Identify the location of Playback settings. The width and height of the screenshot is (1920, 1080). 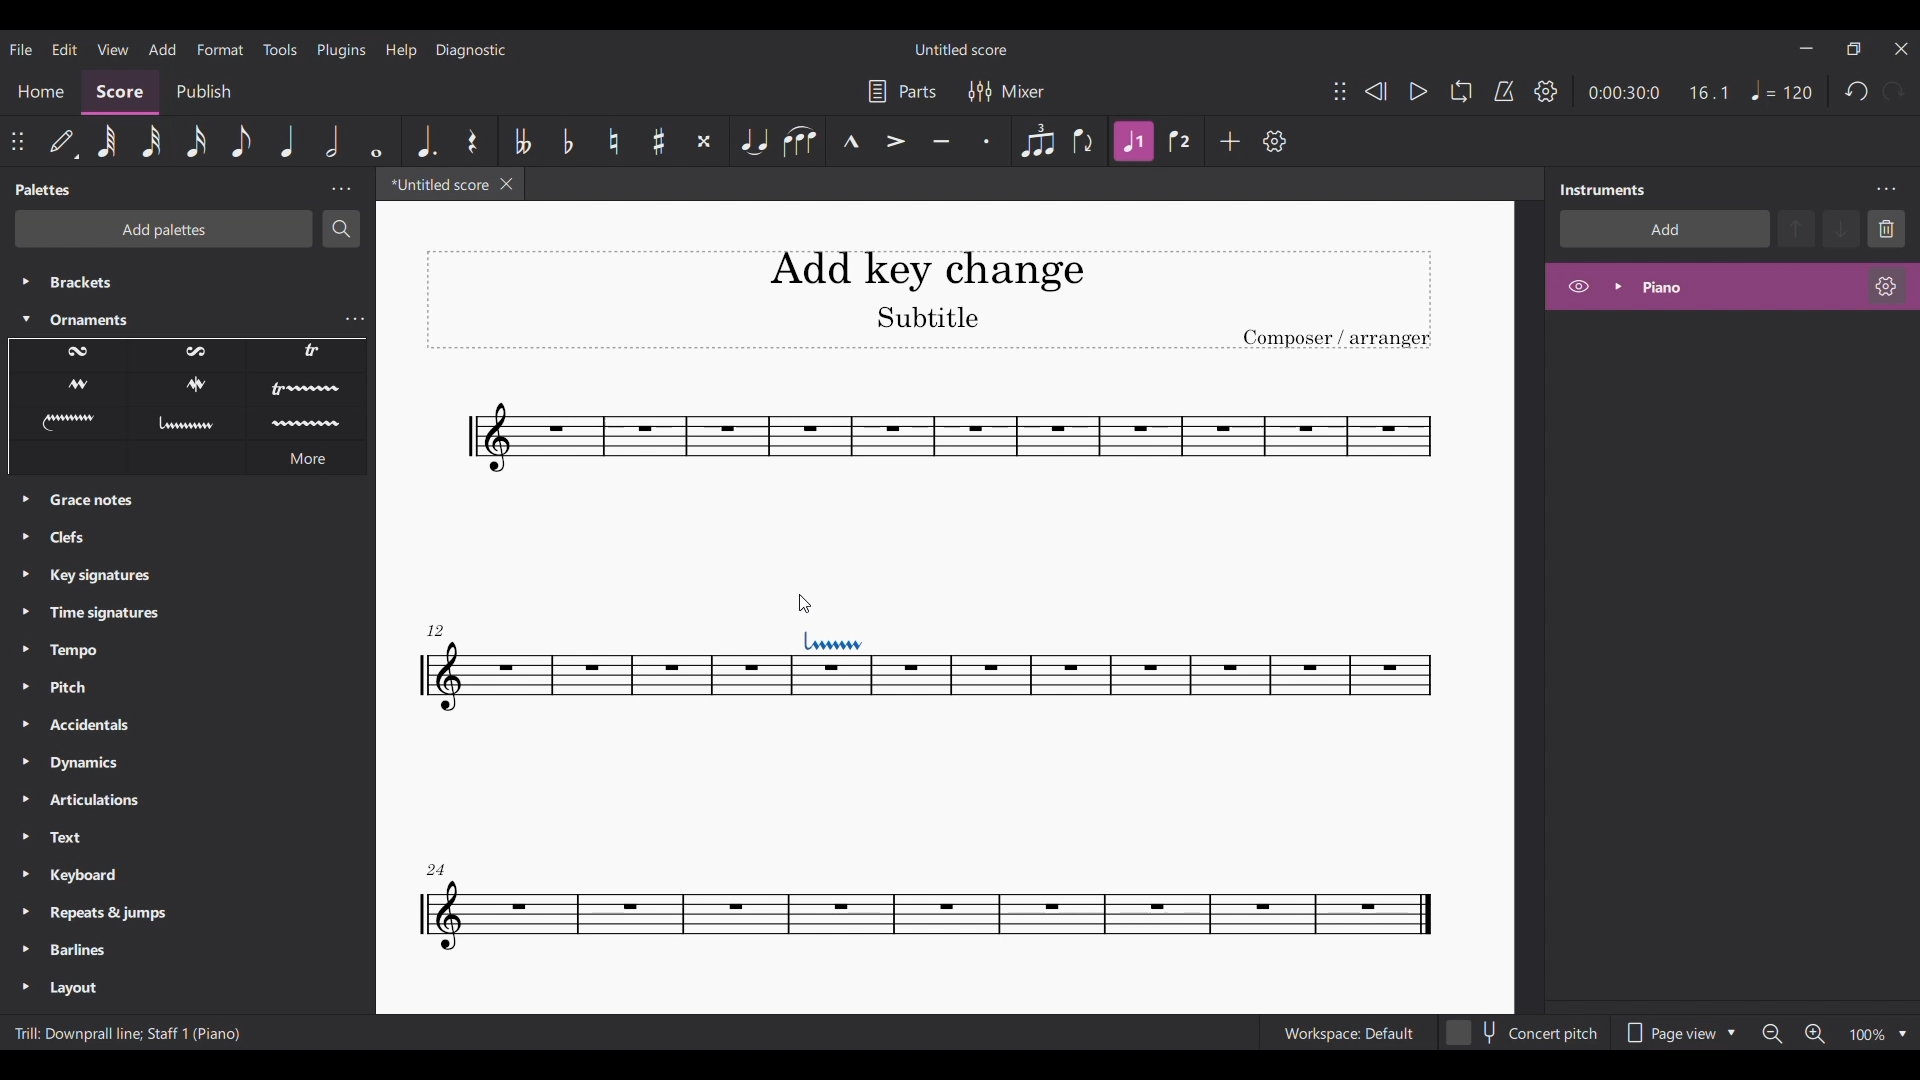
(1546, 92).